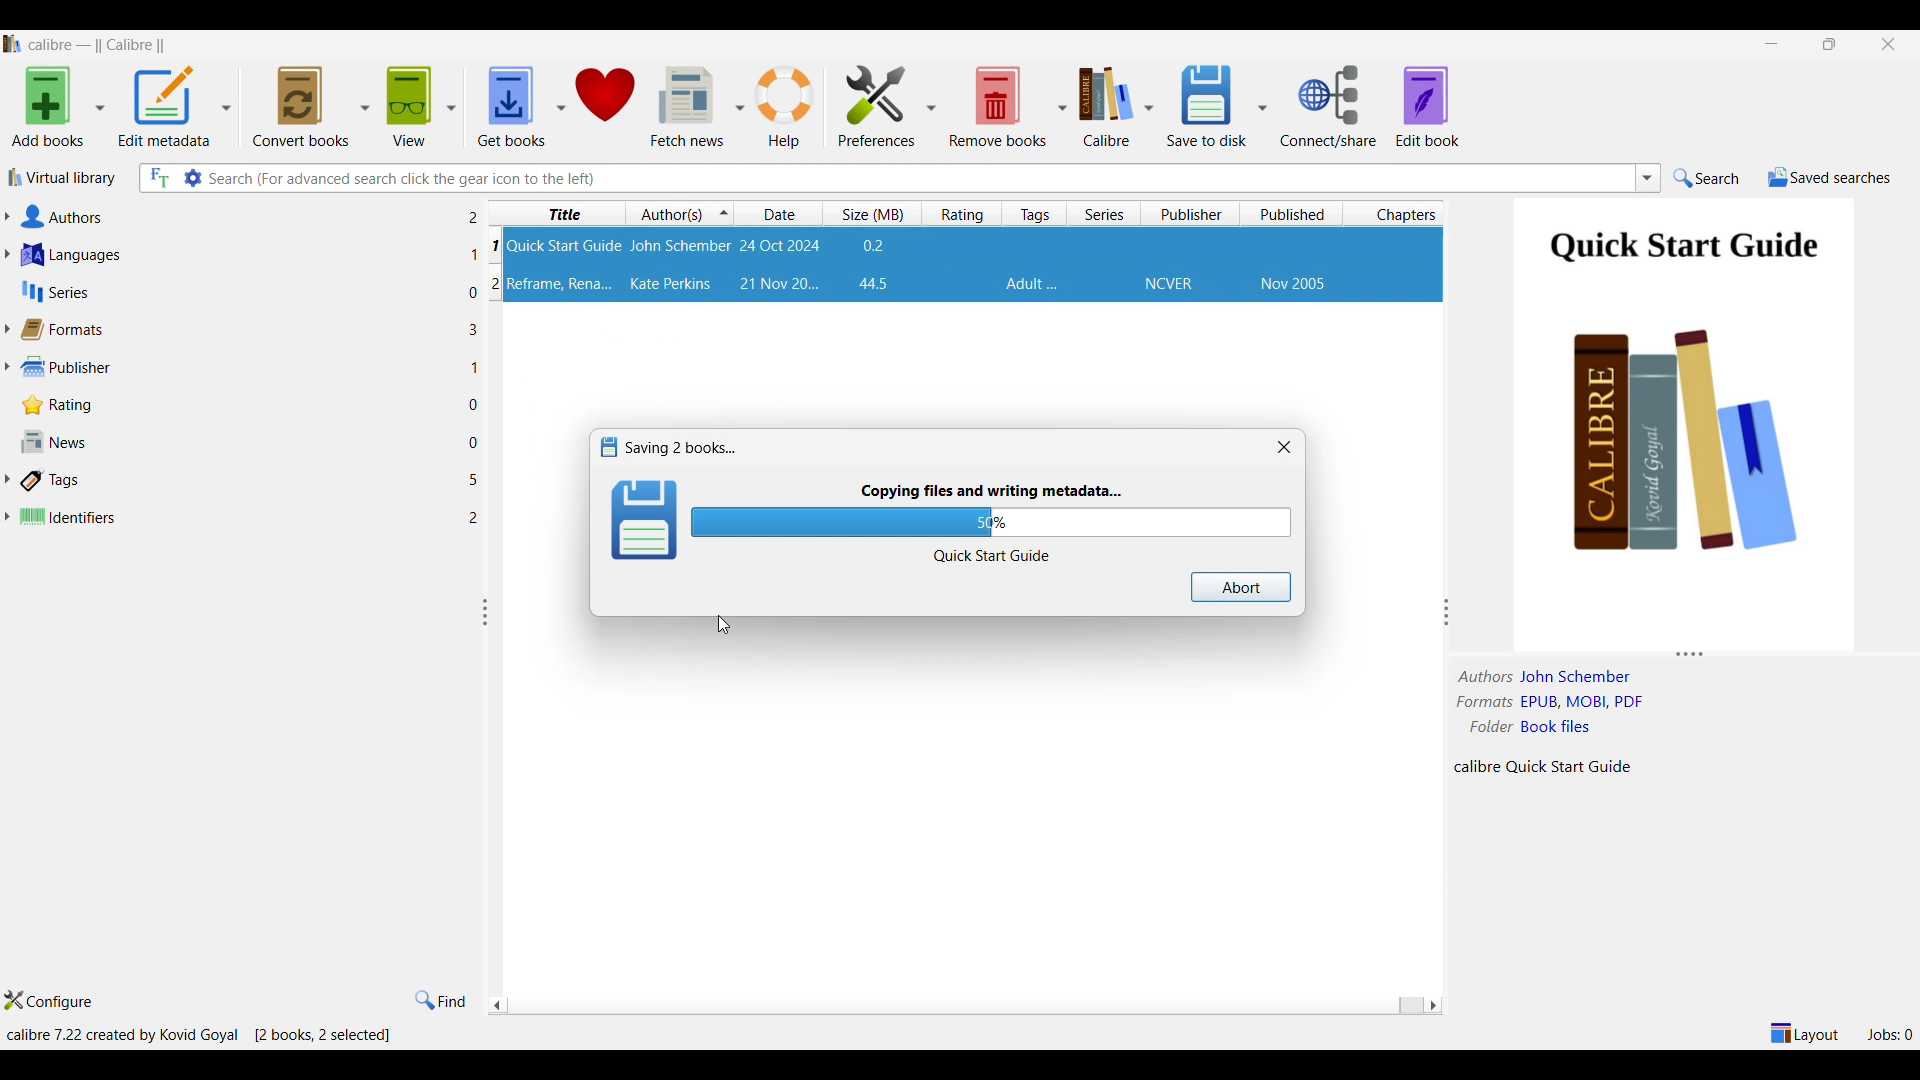 Image resolution: width=1920 pixels, height=1080 pixels. Describe the element at coordinates (1889, 45) in the screenshot. I see `Close interface` at that location.